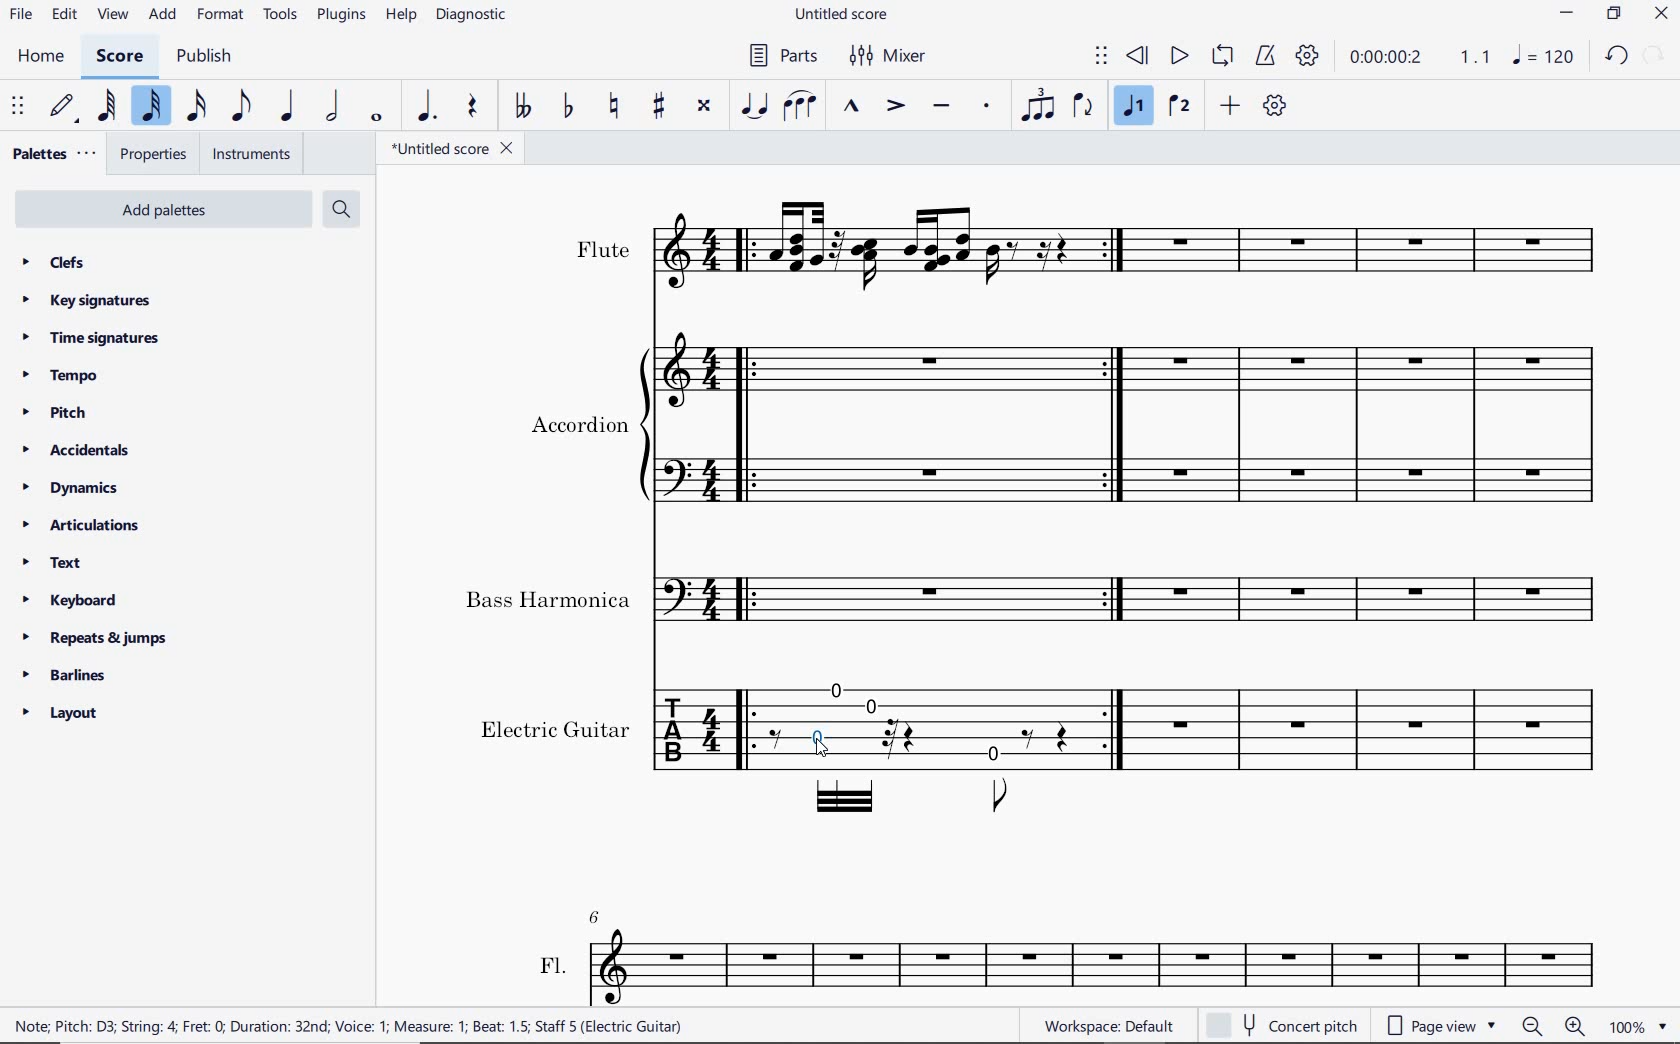  I want to click on page view, so click(1439, 1025).